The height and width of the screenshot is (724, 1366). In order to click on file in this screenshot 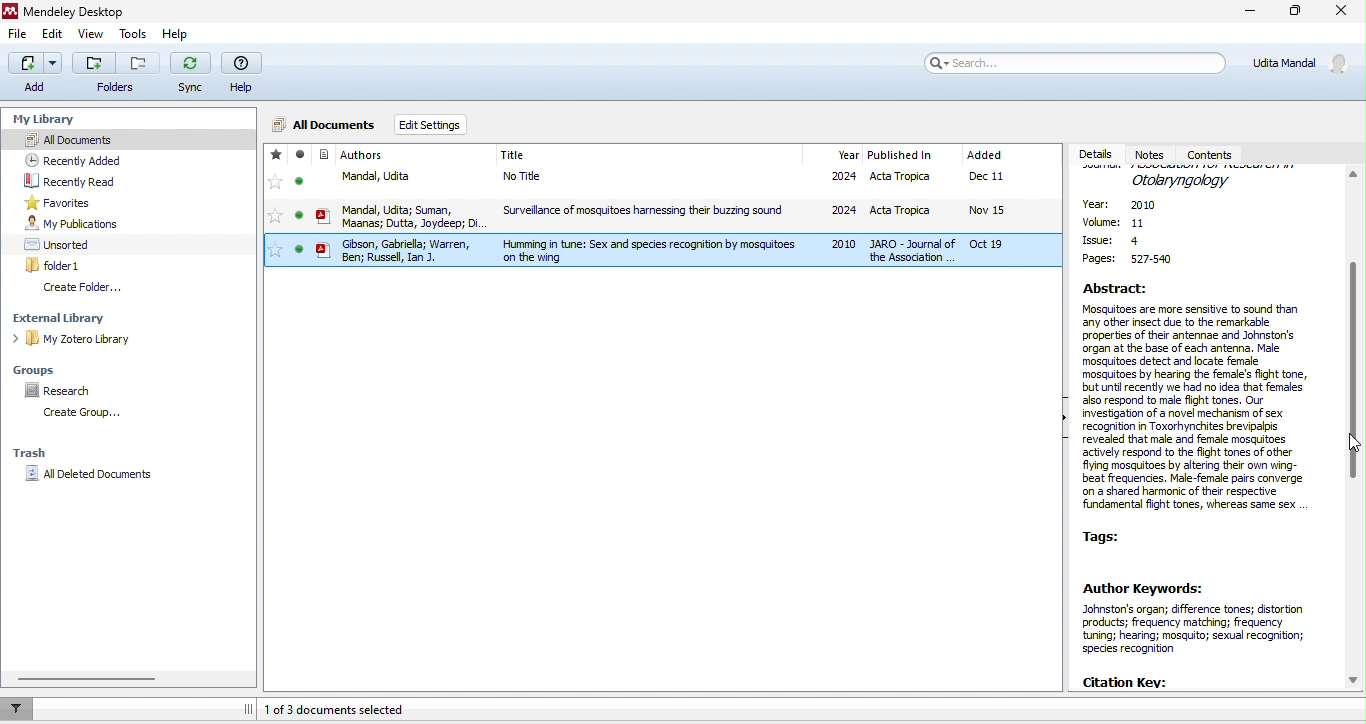, I will do `click(18, 37)`.